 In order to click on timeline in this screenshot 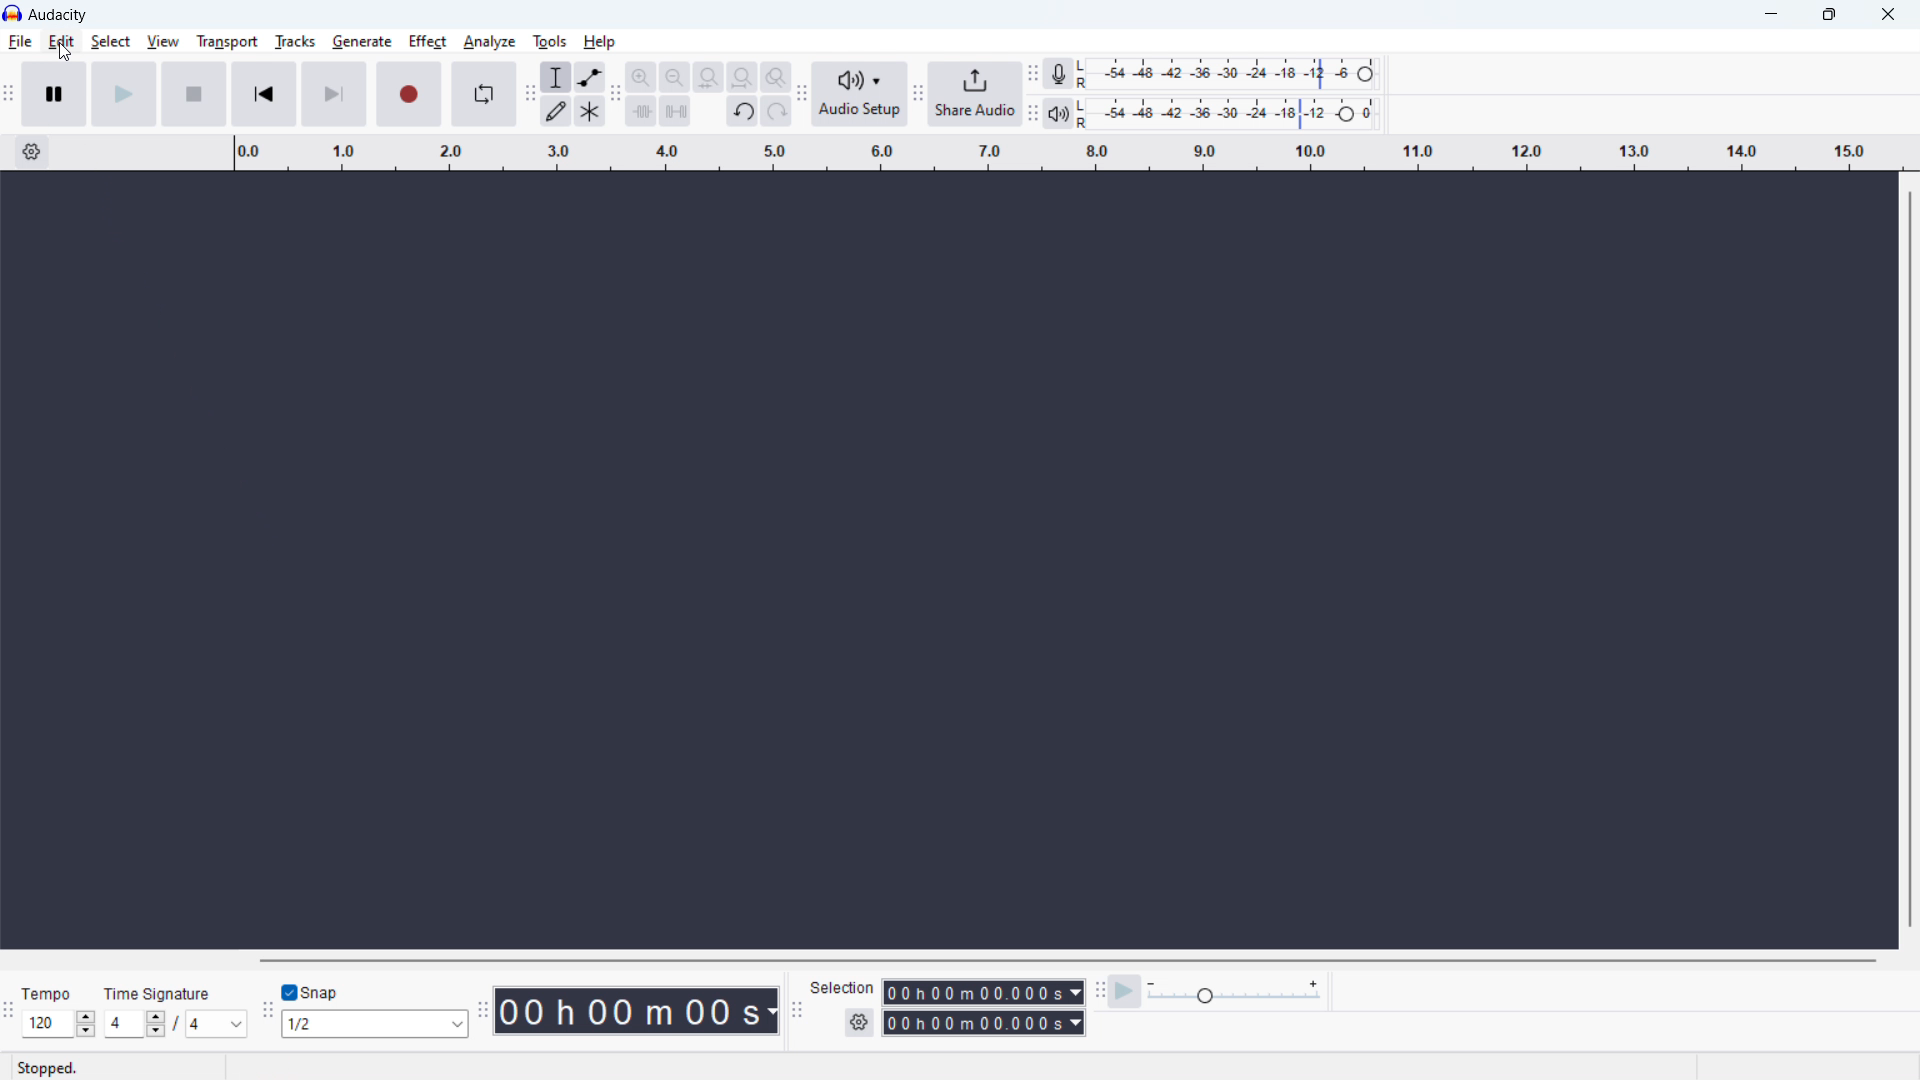, I will do `click(1076, 154)`.